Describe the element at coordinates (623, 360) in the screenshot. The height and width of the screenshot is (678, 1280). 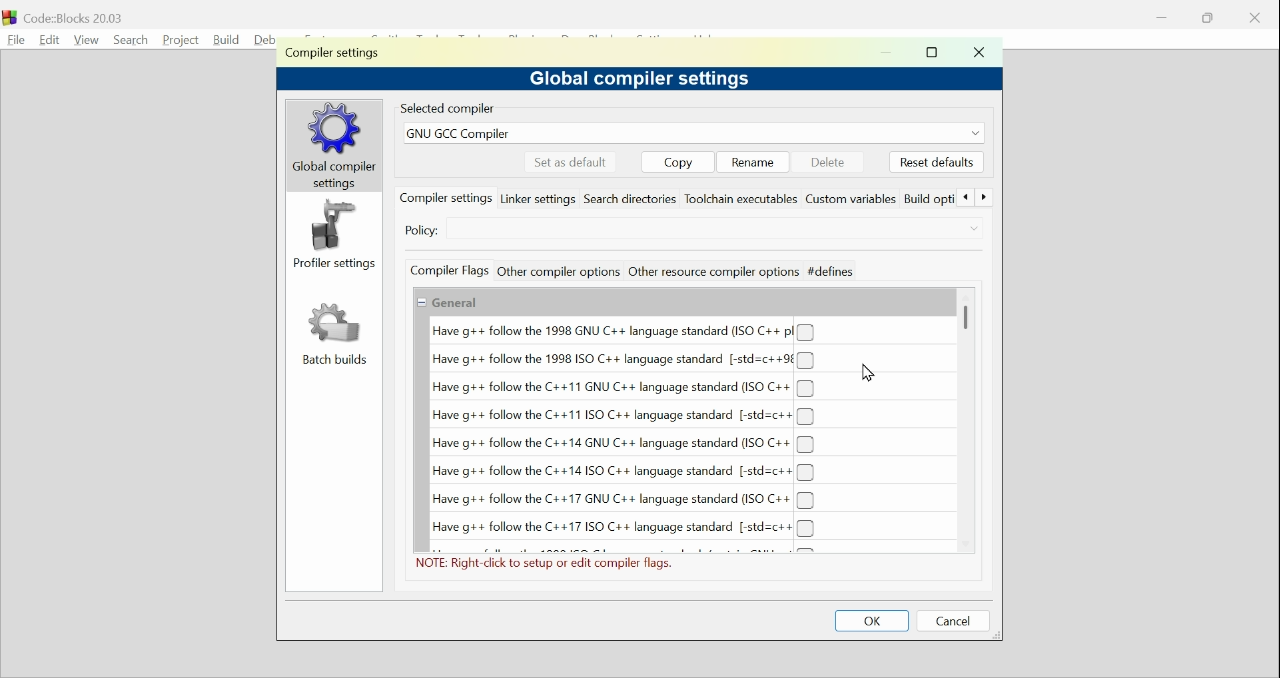
I see `(un)check Have g++follow the 1998 GNU C++ language standard (-std-c++9` at that location.